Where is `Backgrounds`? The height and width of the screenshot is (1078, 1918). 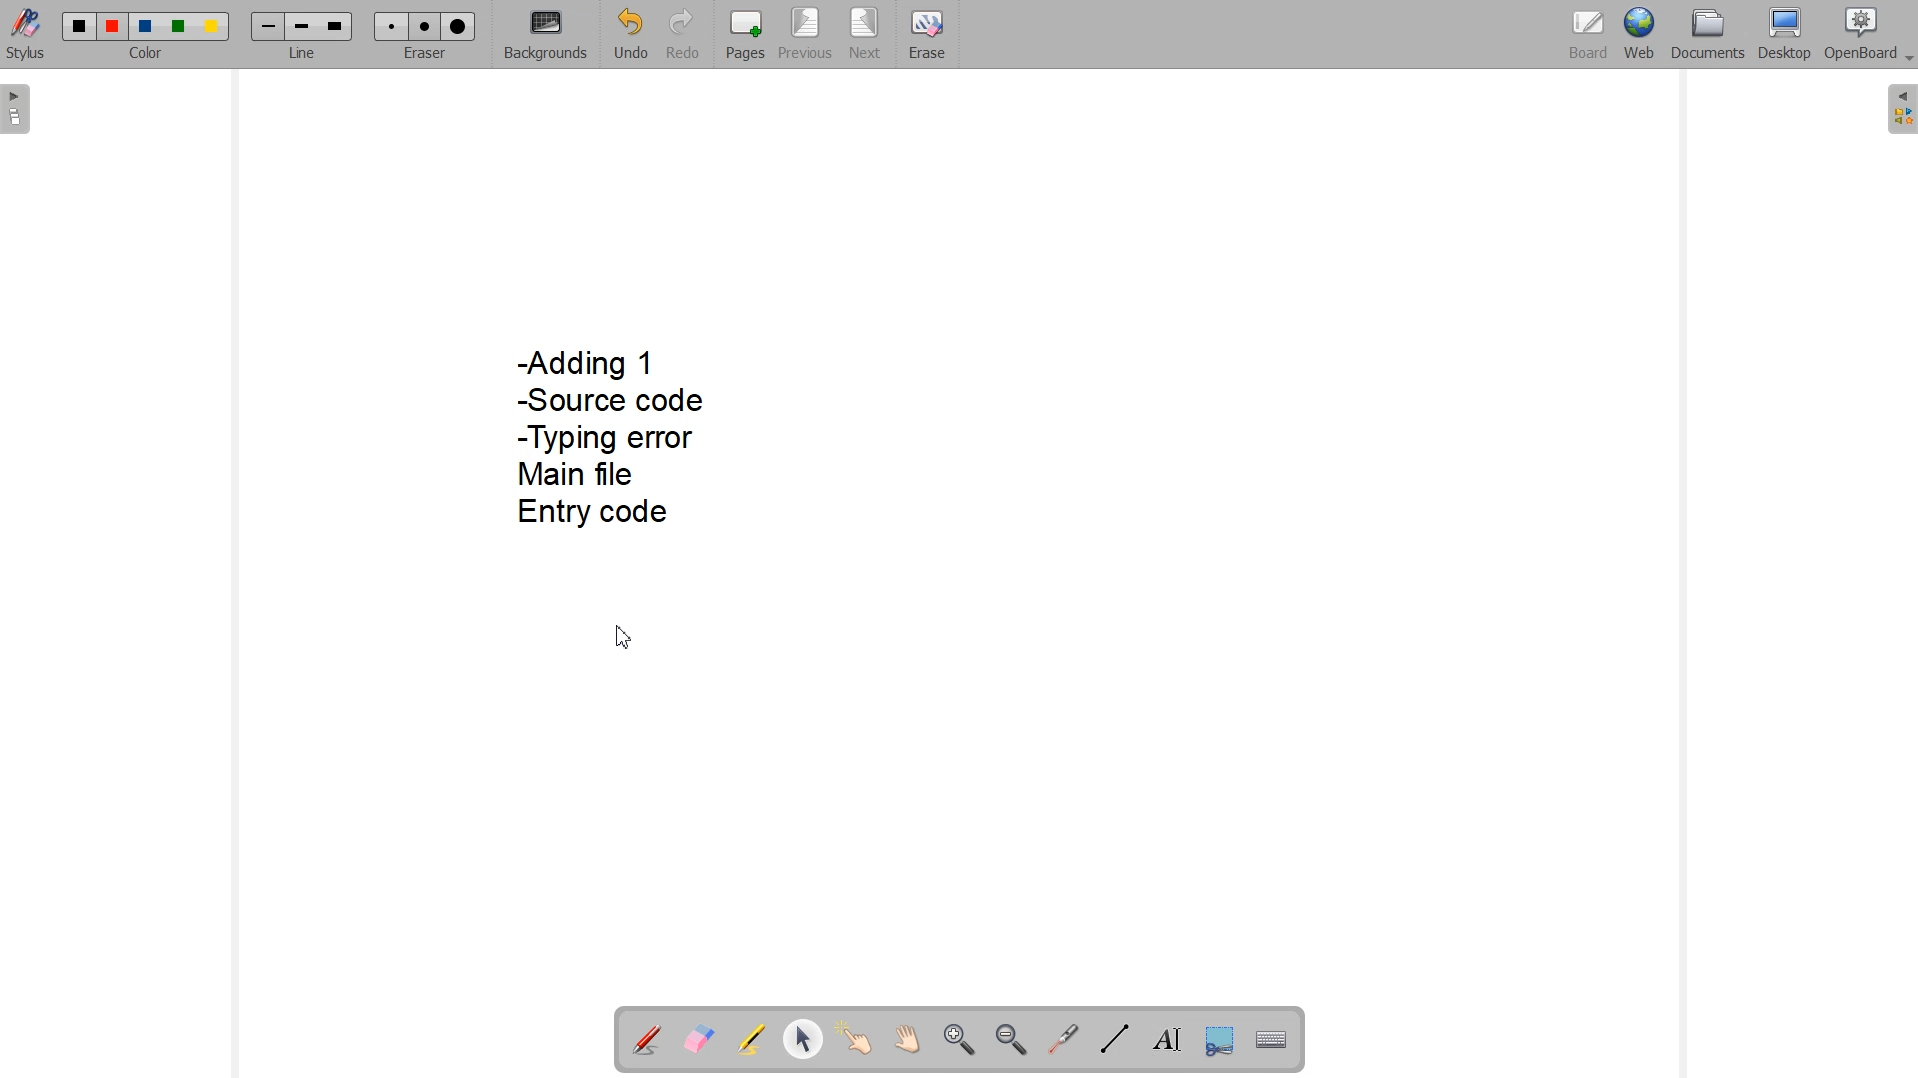
Backgrounds is located at coordinates (545, 35).